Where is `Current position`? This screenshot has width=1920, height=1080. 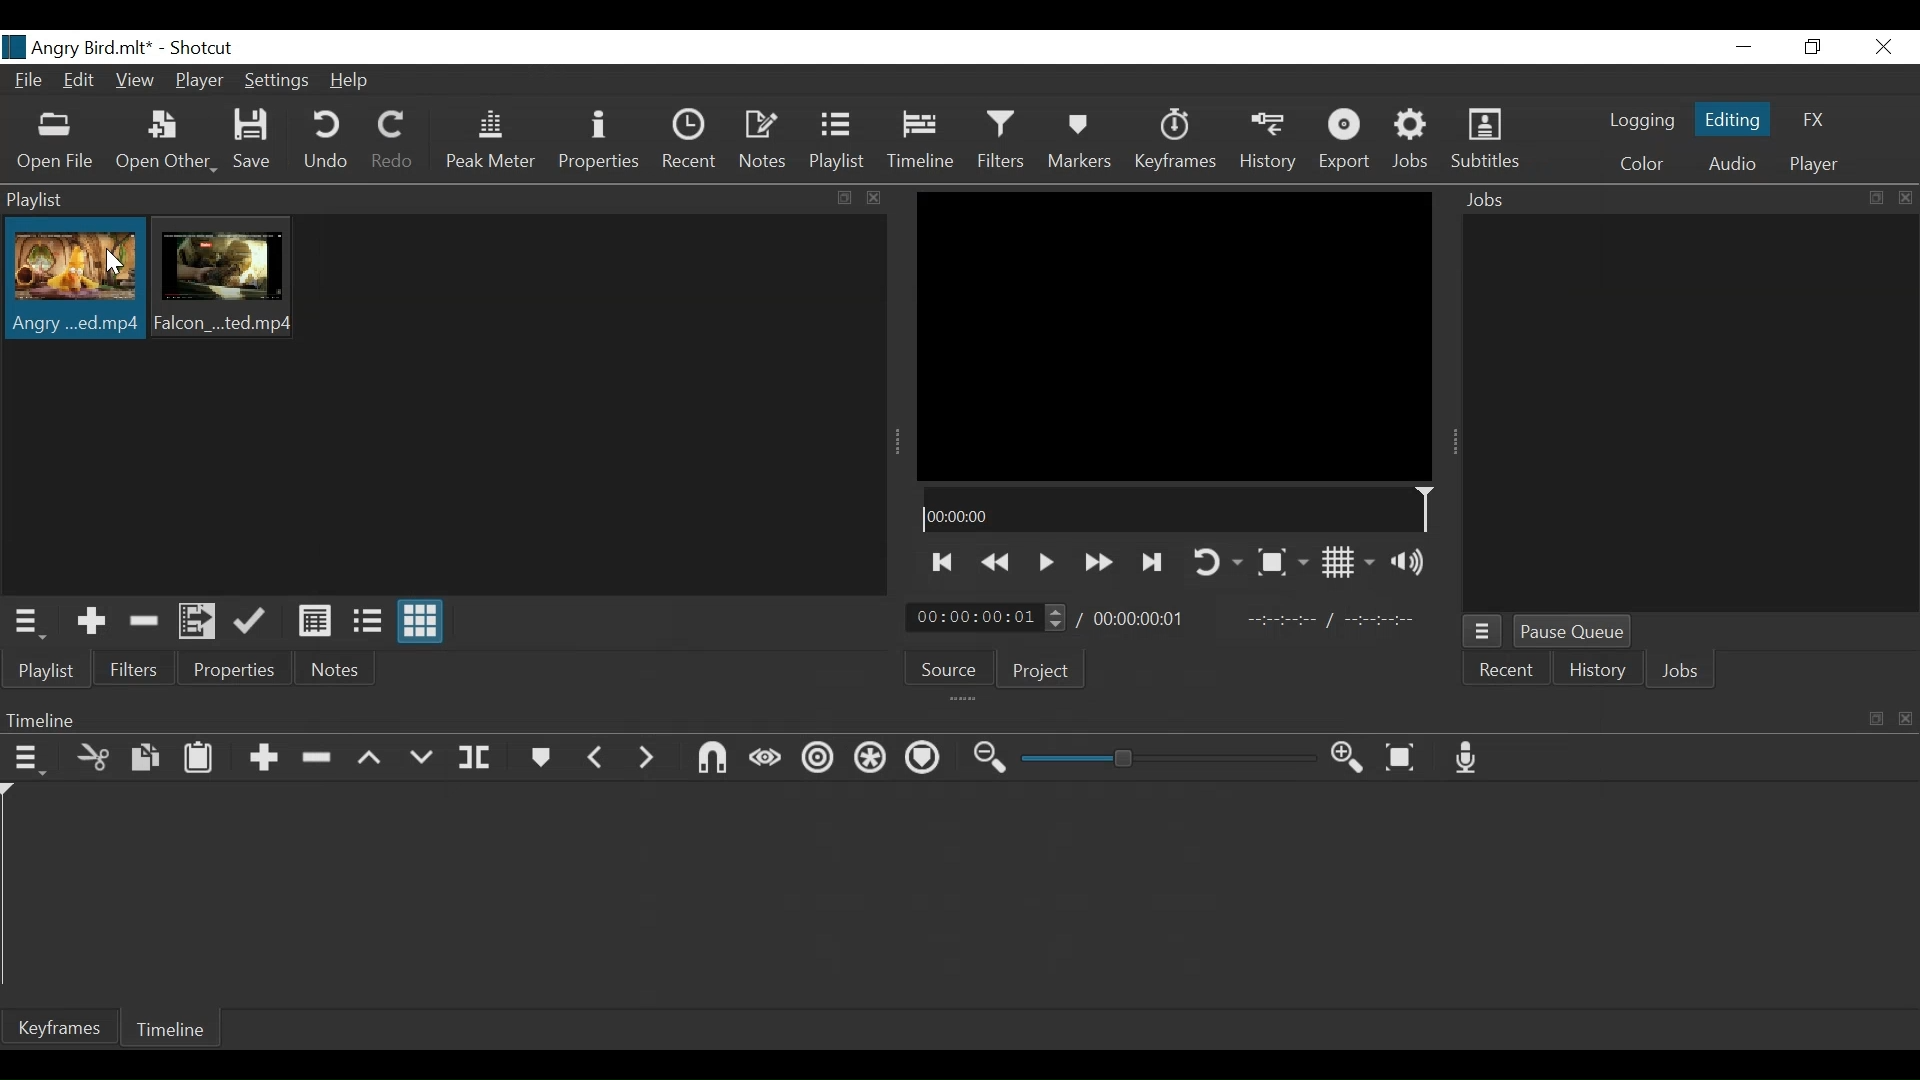 Current position is located at coordinates (989, 618).